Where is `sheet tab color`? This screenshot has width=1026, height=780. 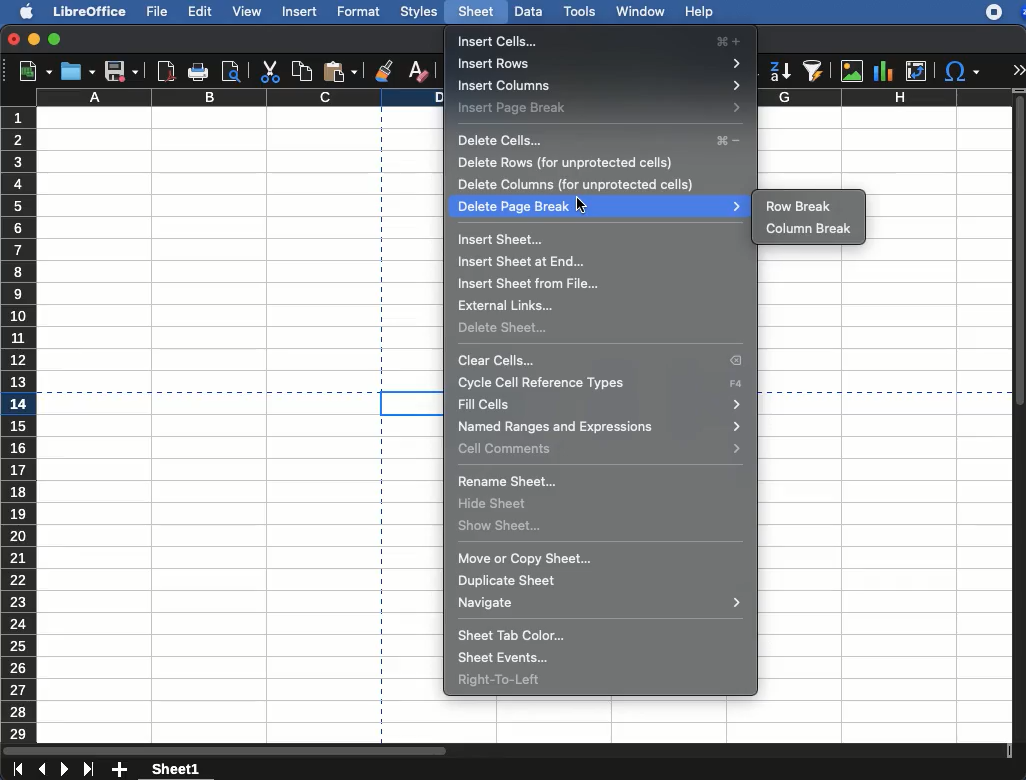
sheet tab color is located at coordinates (512, 636).